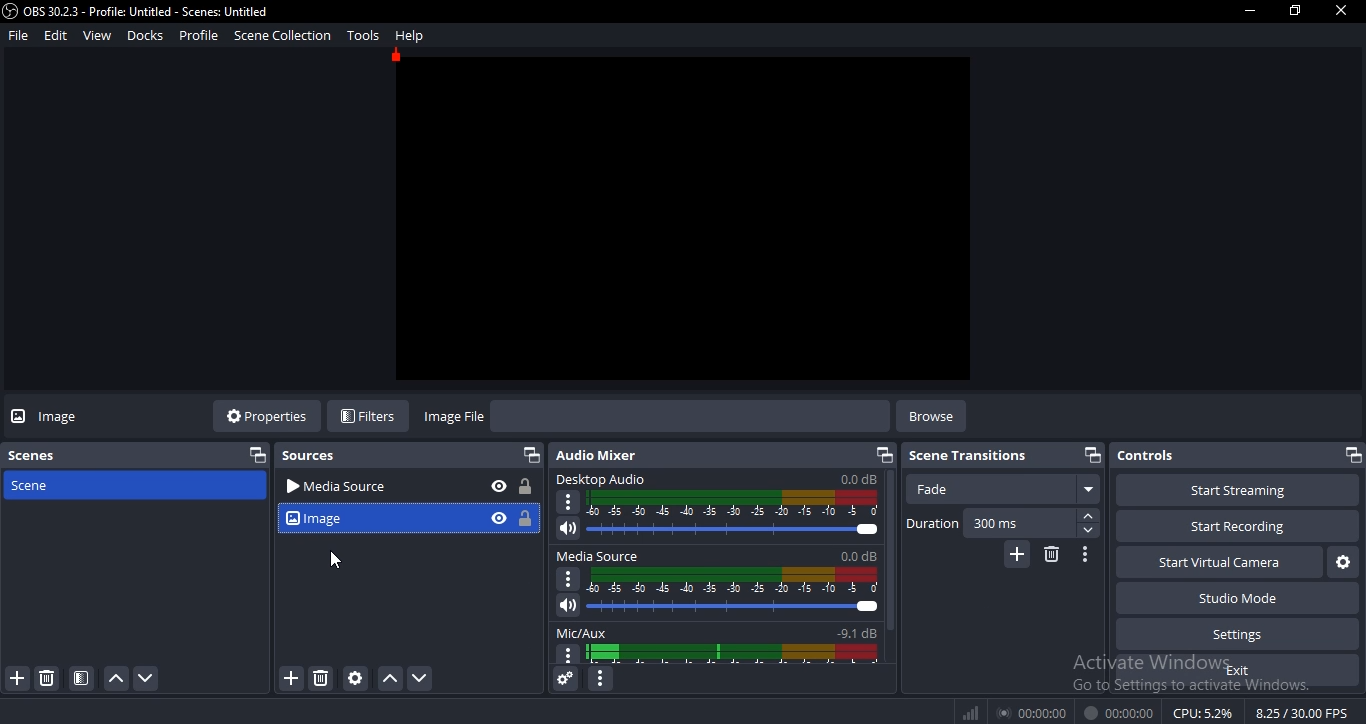 The width and height of the screenshot is (1366, 724). I want to click on close, so click(1342, 12).